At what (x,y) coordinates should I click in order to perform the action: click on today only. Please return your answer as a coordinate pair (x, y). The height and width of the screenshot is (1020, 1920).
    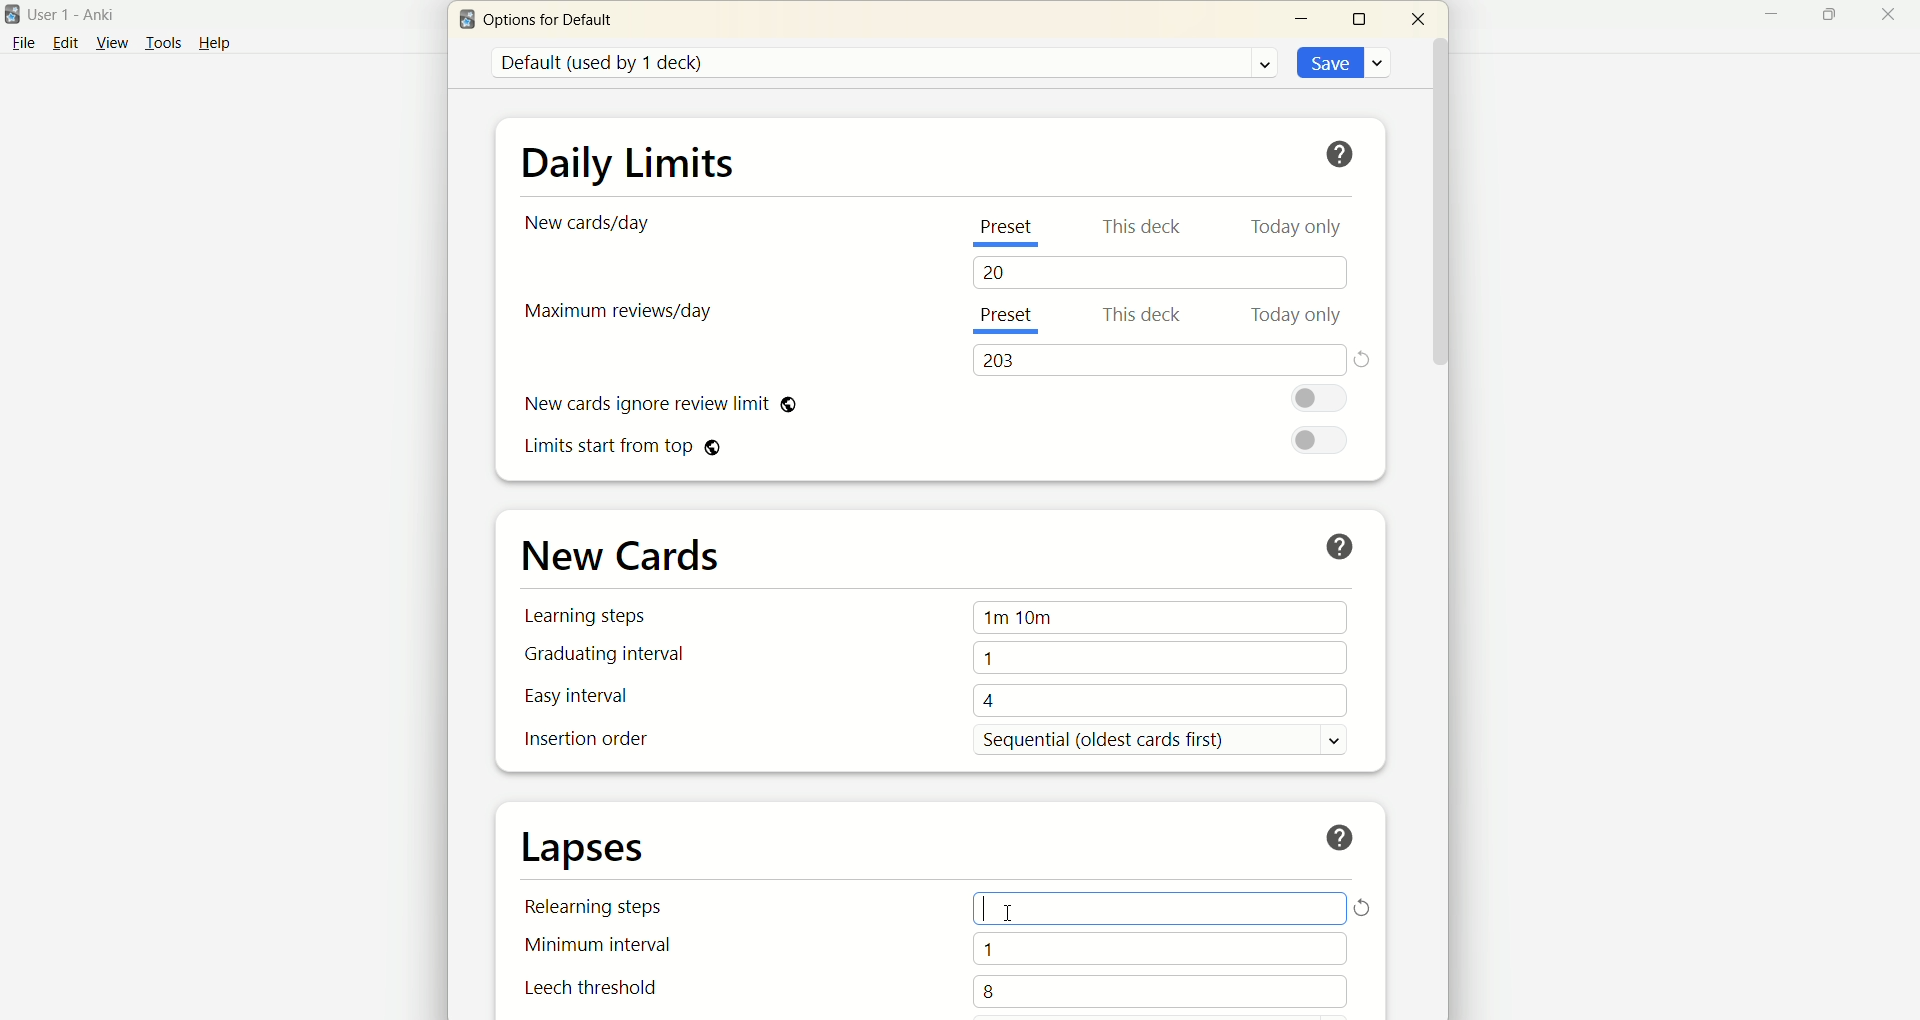
    Looking at the image, I should click on (1301, 232).